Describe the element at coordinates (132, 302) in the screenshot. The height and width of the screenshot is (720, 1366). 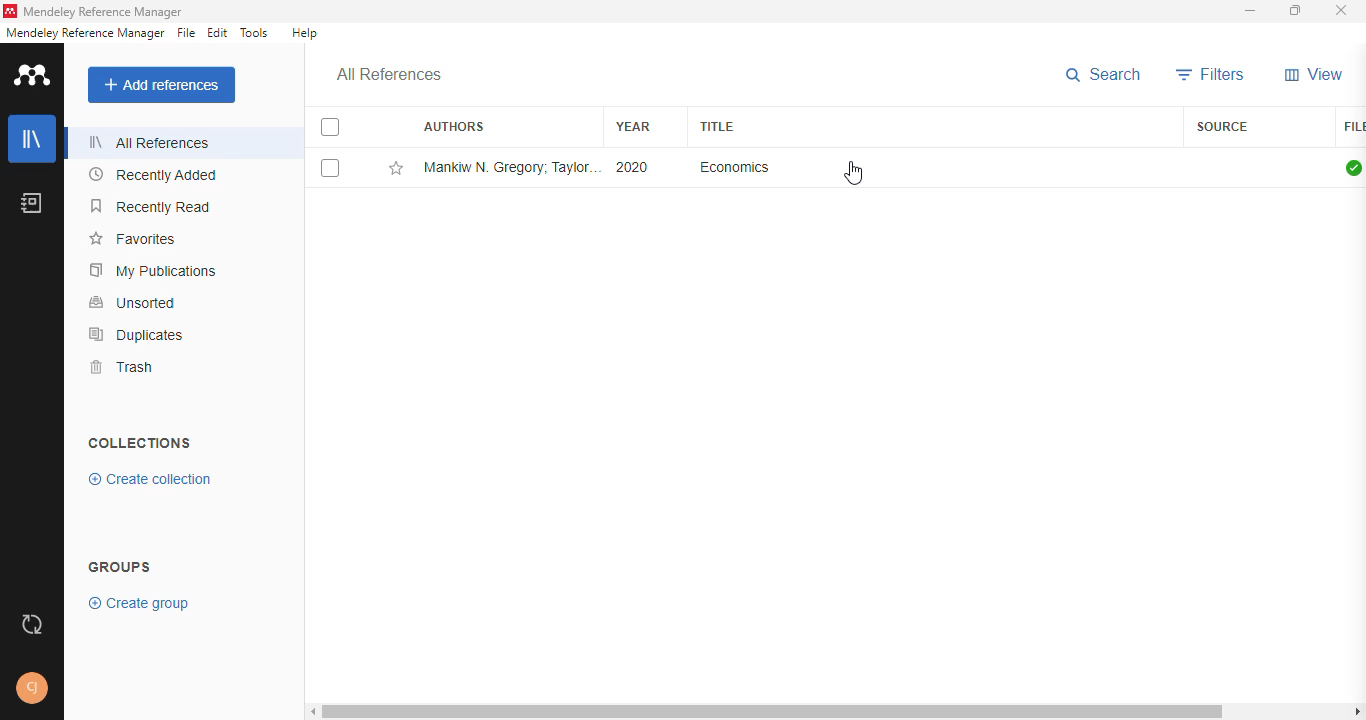
I see `unsorted` at that location.